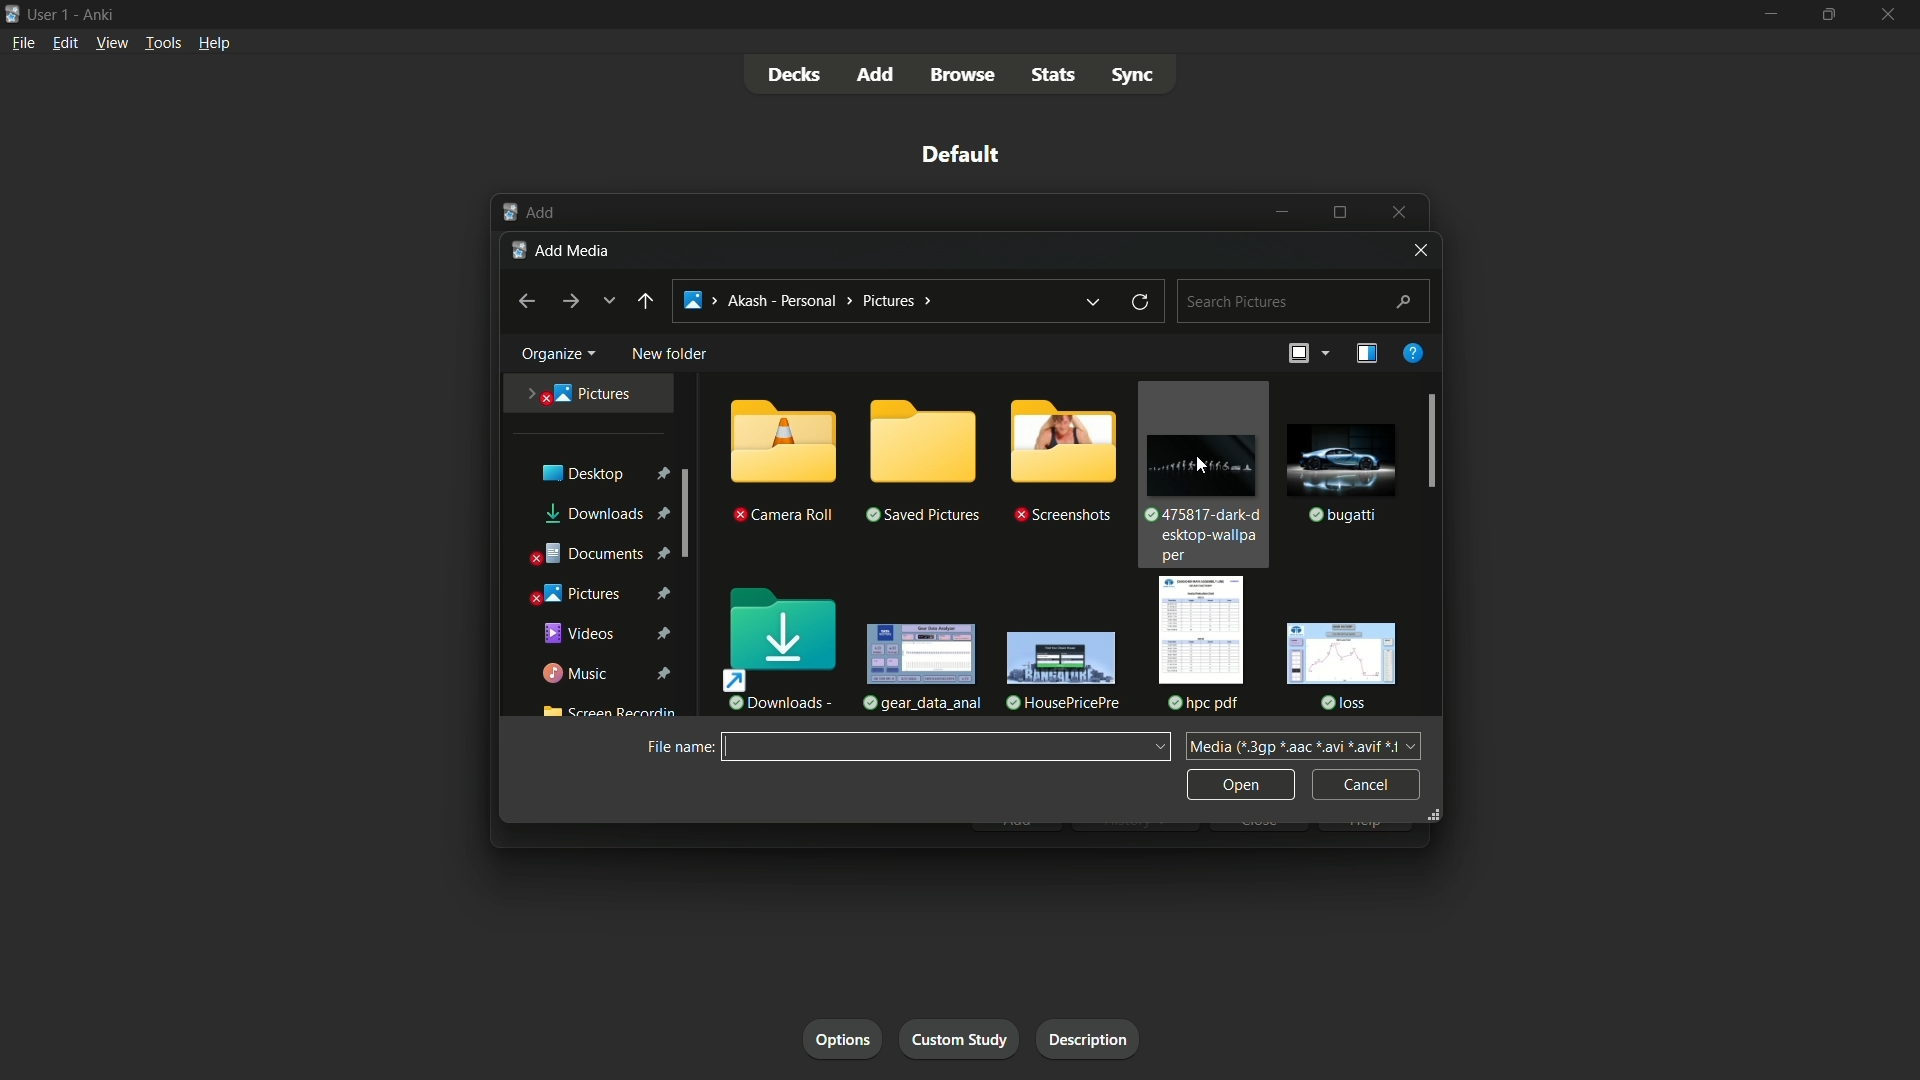 This screenshot has height=1080, width=1920. What do you see at coordinates (1294, 353) in the screenshot?
I see `change the view` at bounding box center [1294, 353].